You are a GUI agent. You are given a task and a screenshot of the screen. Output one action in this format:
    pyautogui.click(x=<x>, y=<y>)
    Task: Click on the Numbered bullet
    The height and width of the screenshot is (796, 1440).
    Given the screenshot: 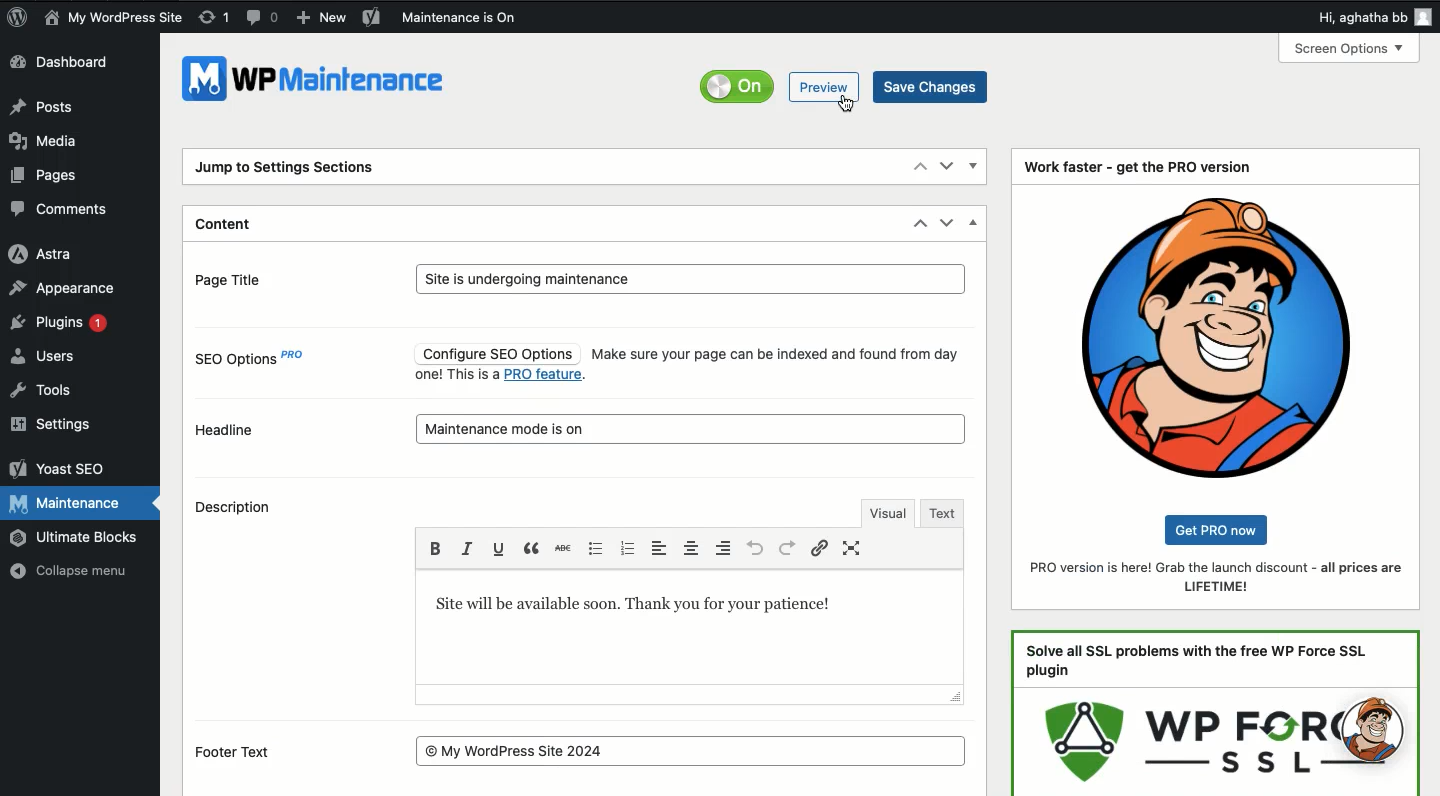 What is the action you would take?
    pyautogui.click(x=626, y=550)
    